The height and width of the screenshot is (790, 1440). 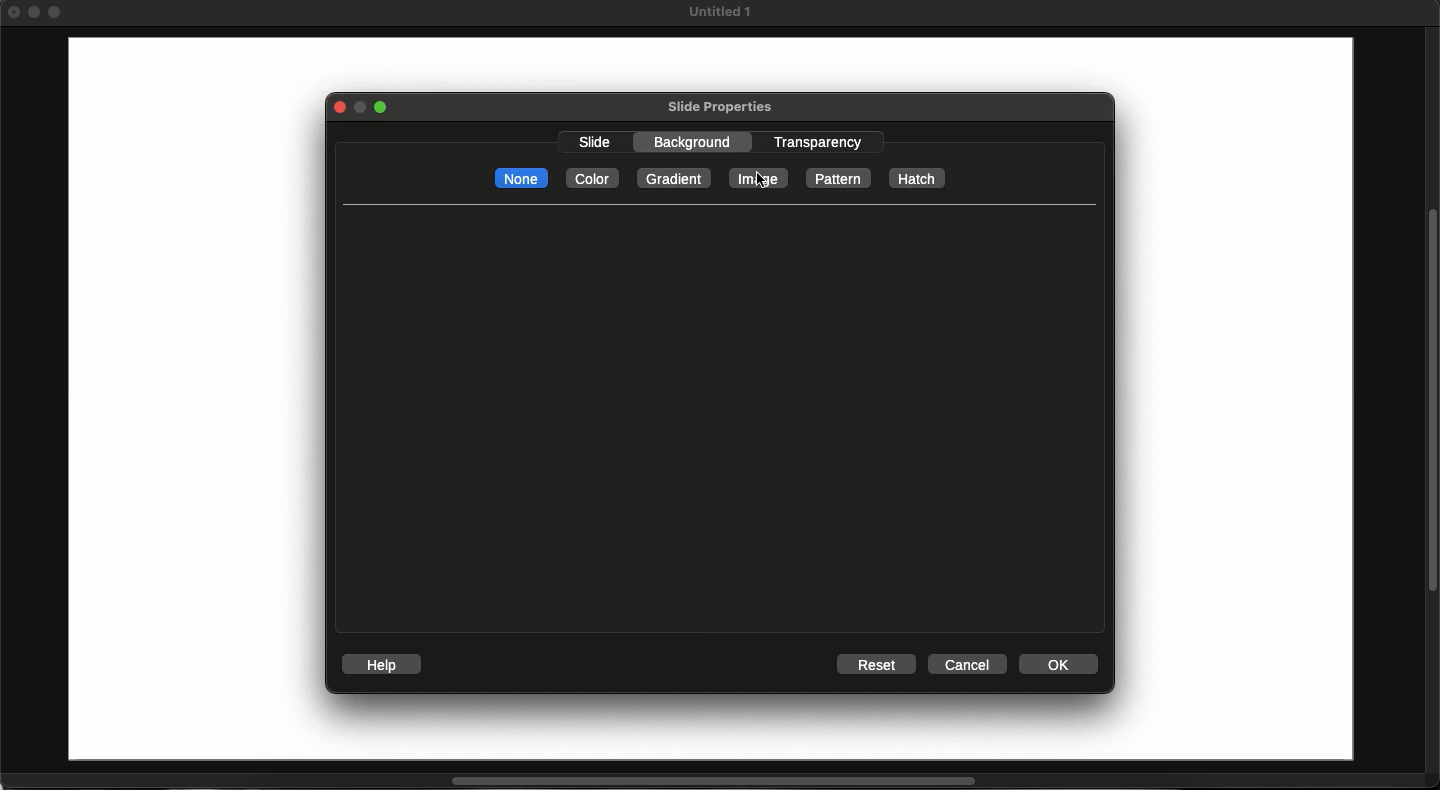 What do you see at coordinates (675, 178) in the screenshot?
I see `Gradient` at bounding box center [675, 178].